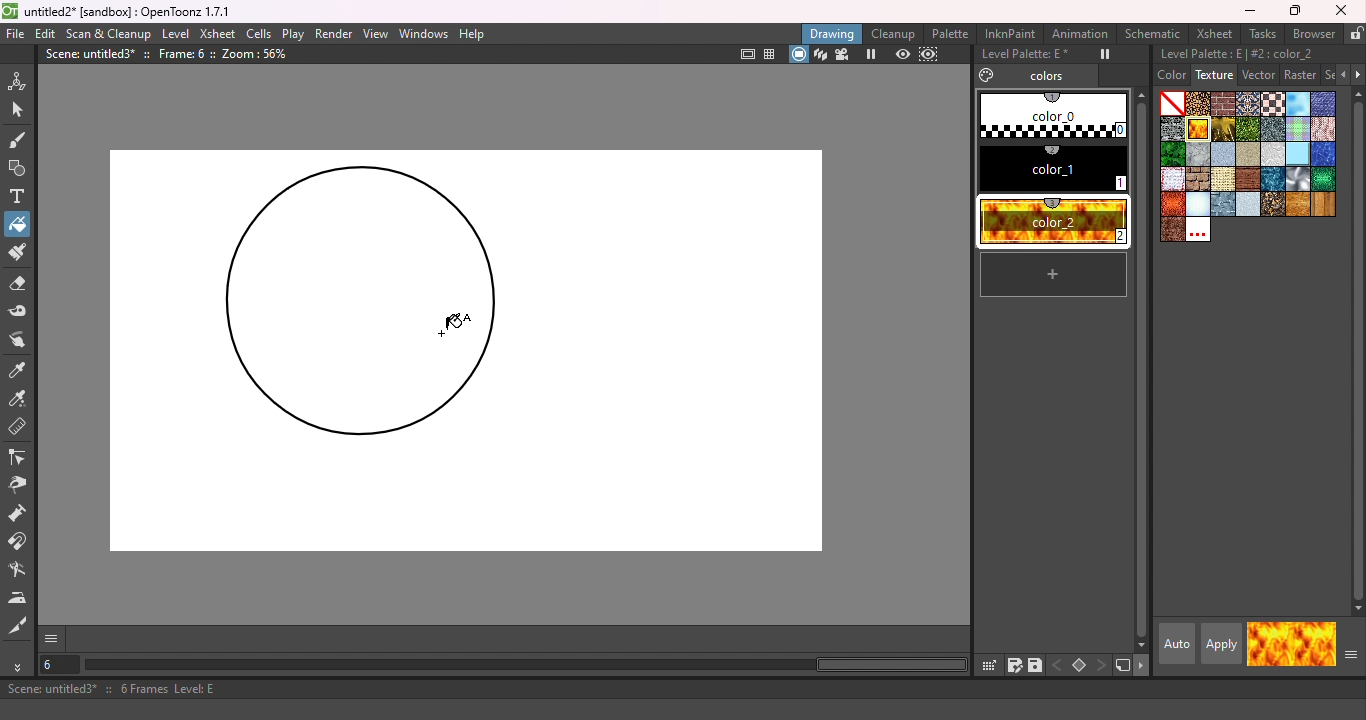  Describe the element at coordinates (1312, 35) in the screenshot. I see `Browser` at that location.